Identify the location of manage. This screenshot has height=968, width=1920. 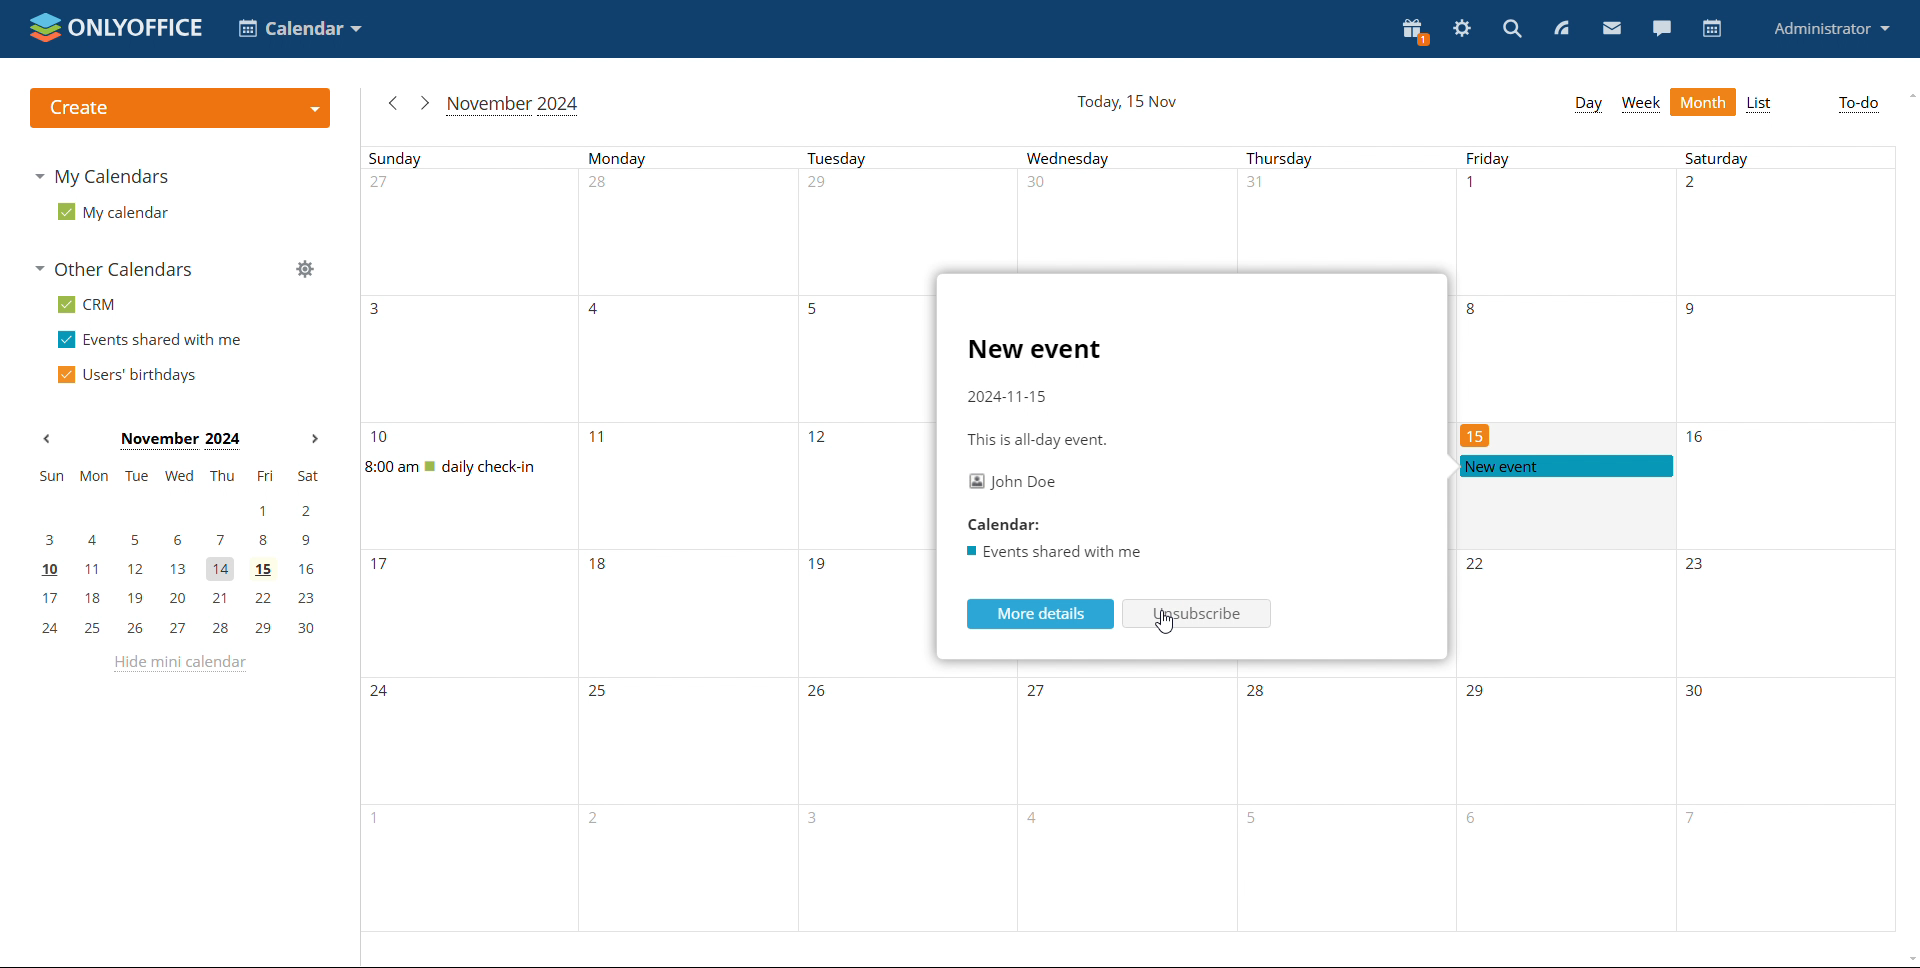
(304, 268).